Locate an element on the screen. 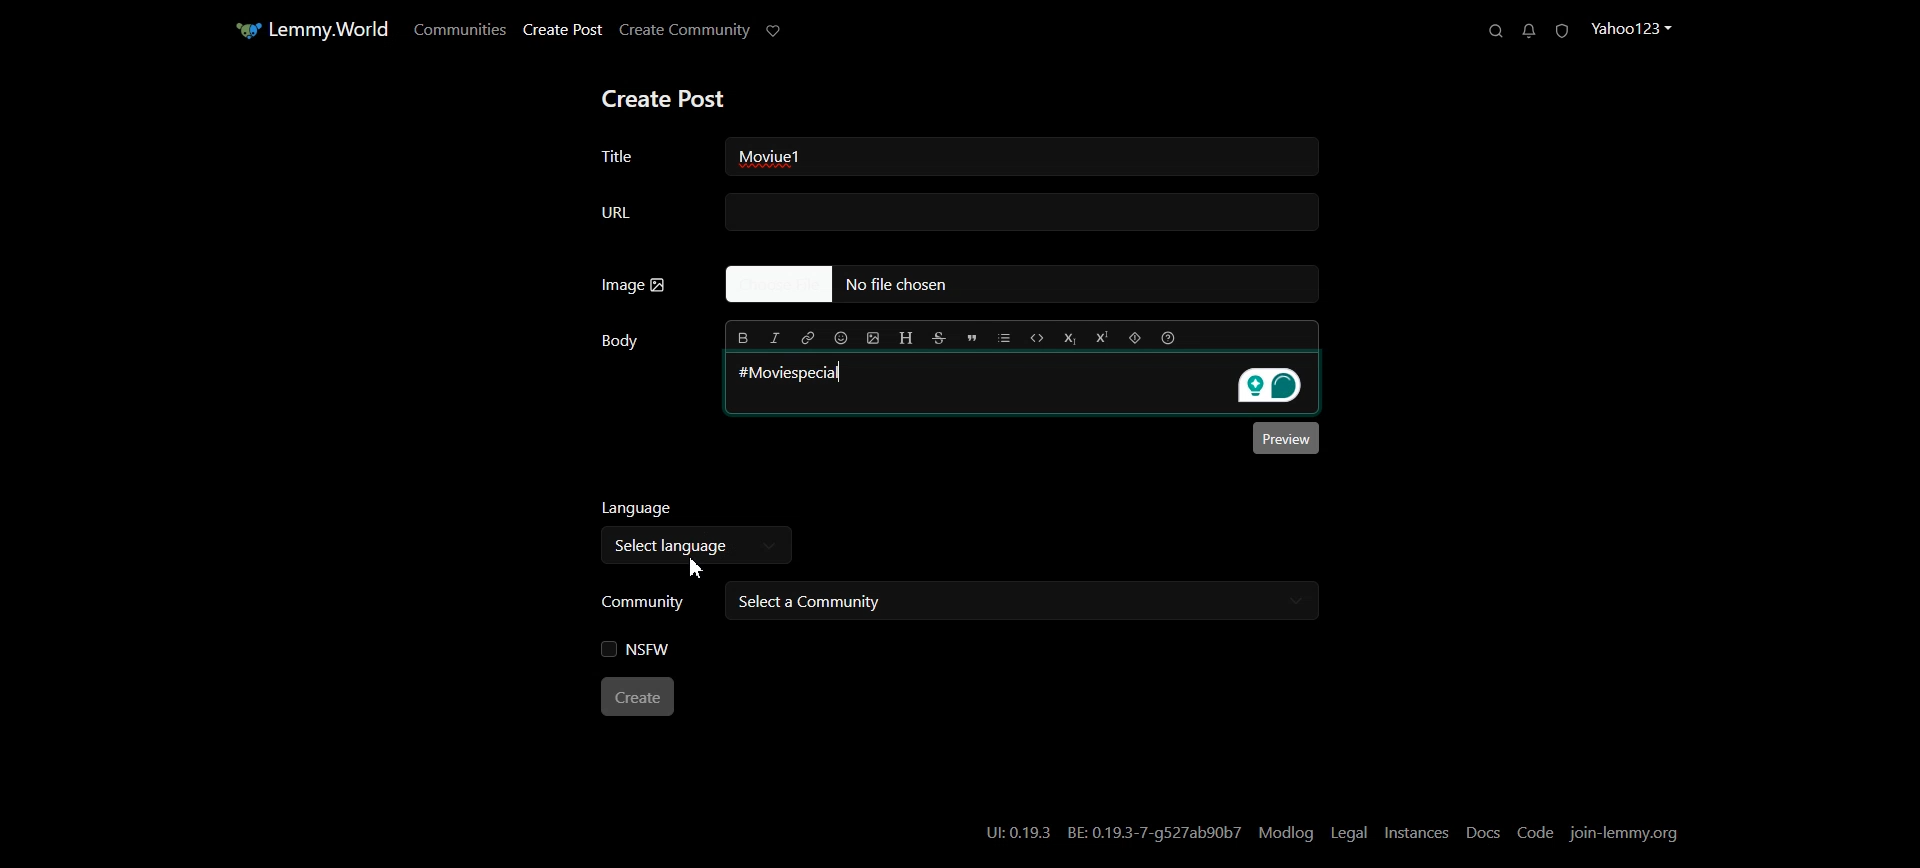  Grammarly extension is located at coordinates (1277, 387).